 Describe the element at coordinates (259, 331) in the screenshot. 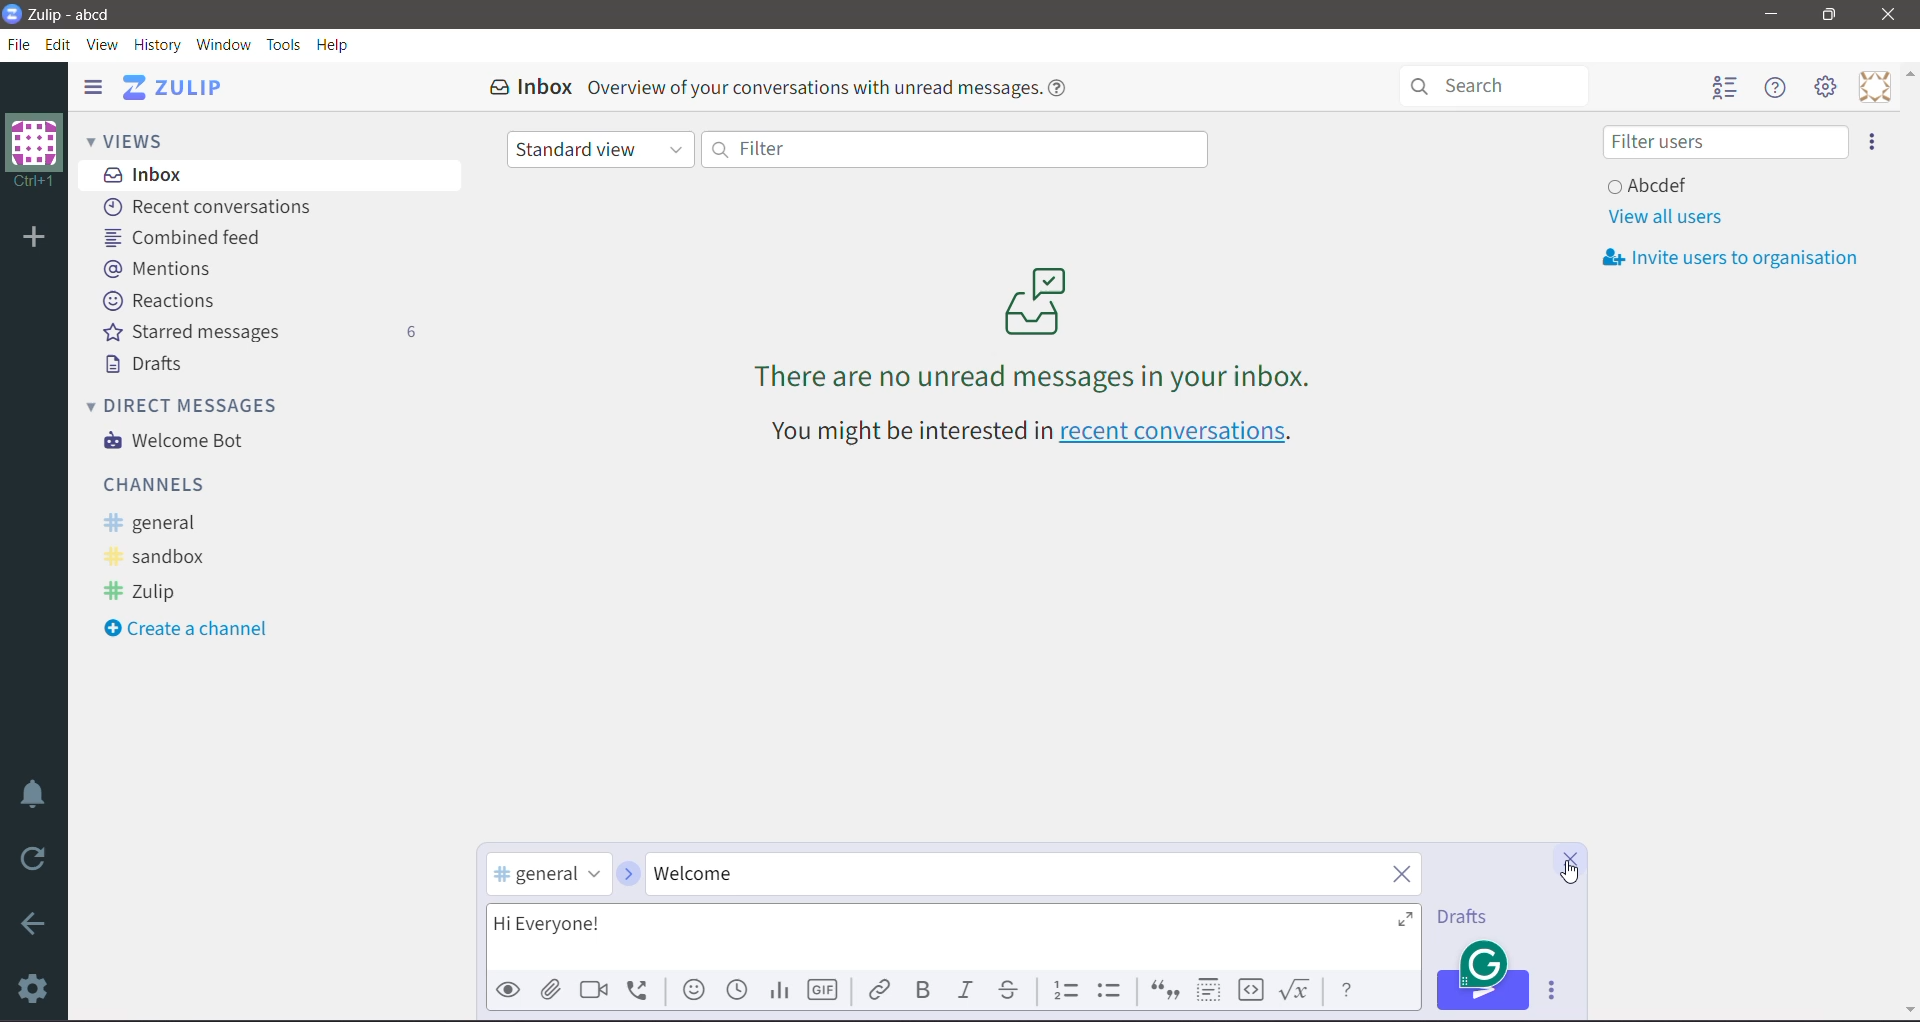

I see `Starred messages` at that location.